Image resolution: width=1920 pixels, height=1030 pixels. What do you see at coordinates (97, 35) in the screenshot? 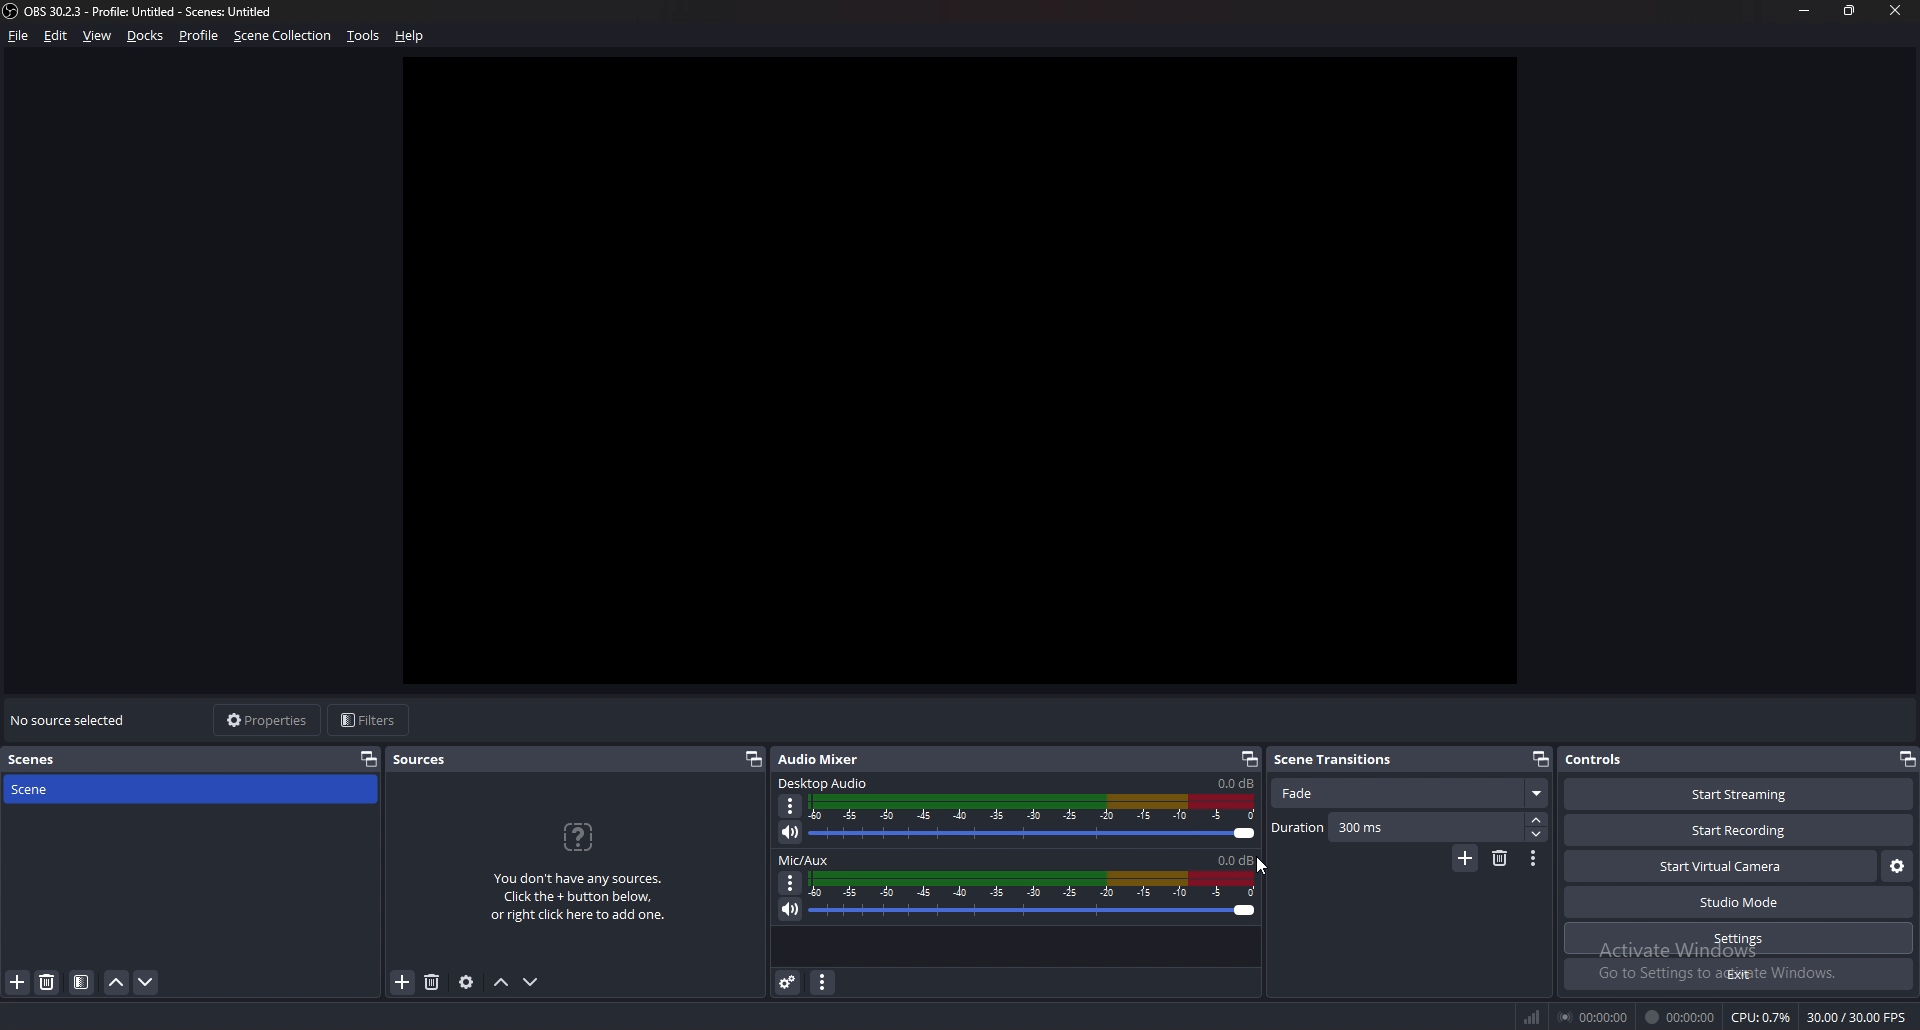
I see `view` at bounding box center [97, 35].